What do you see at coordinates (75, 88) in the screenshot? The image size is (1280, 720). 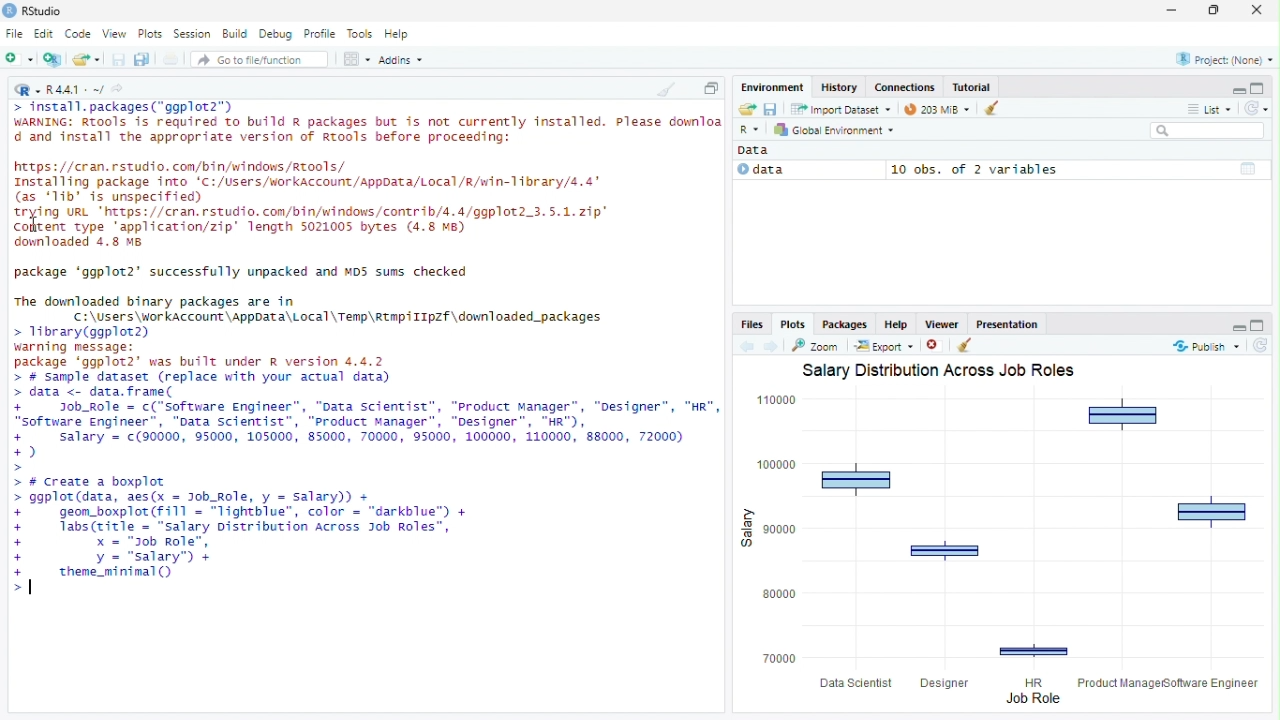 I see `R language version - R 4.4.1` at bounding box center [75, 88].